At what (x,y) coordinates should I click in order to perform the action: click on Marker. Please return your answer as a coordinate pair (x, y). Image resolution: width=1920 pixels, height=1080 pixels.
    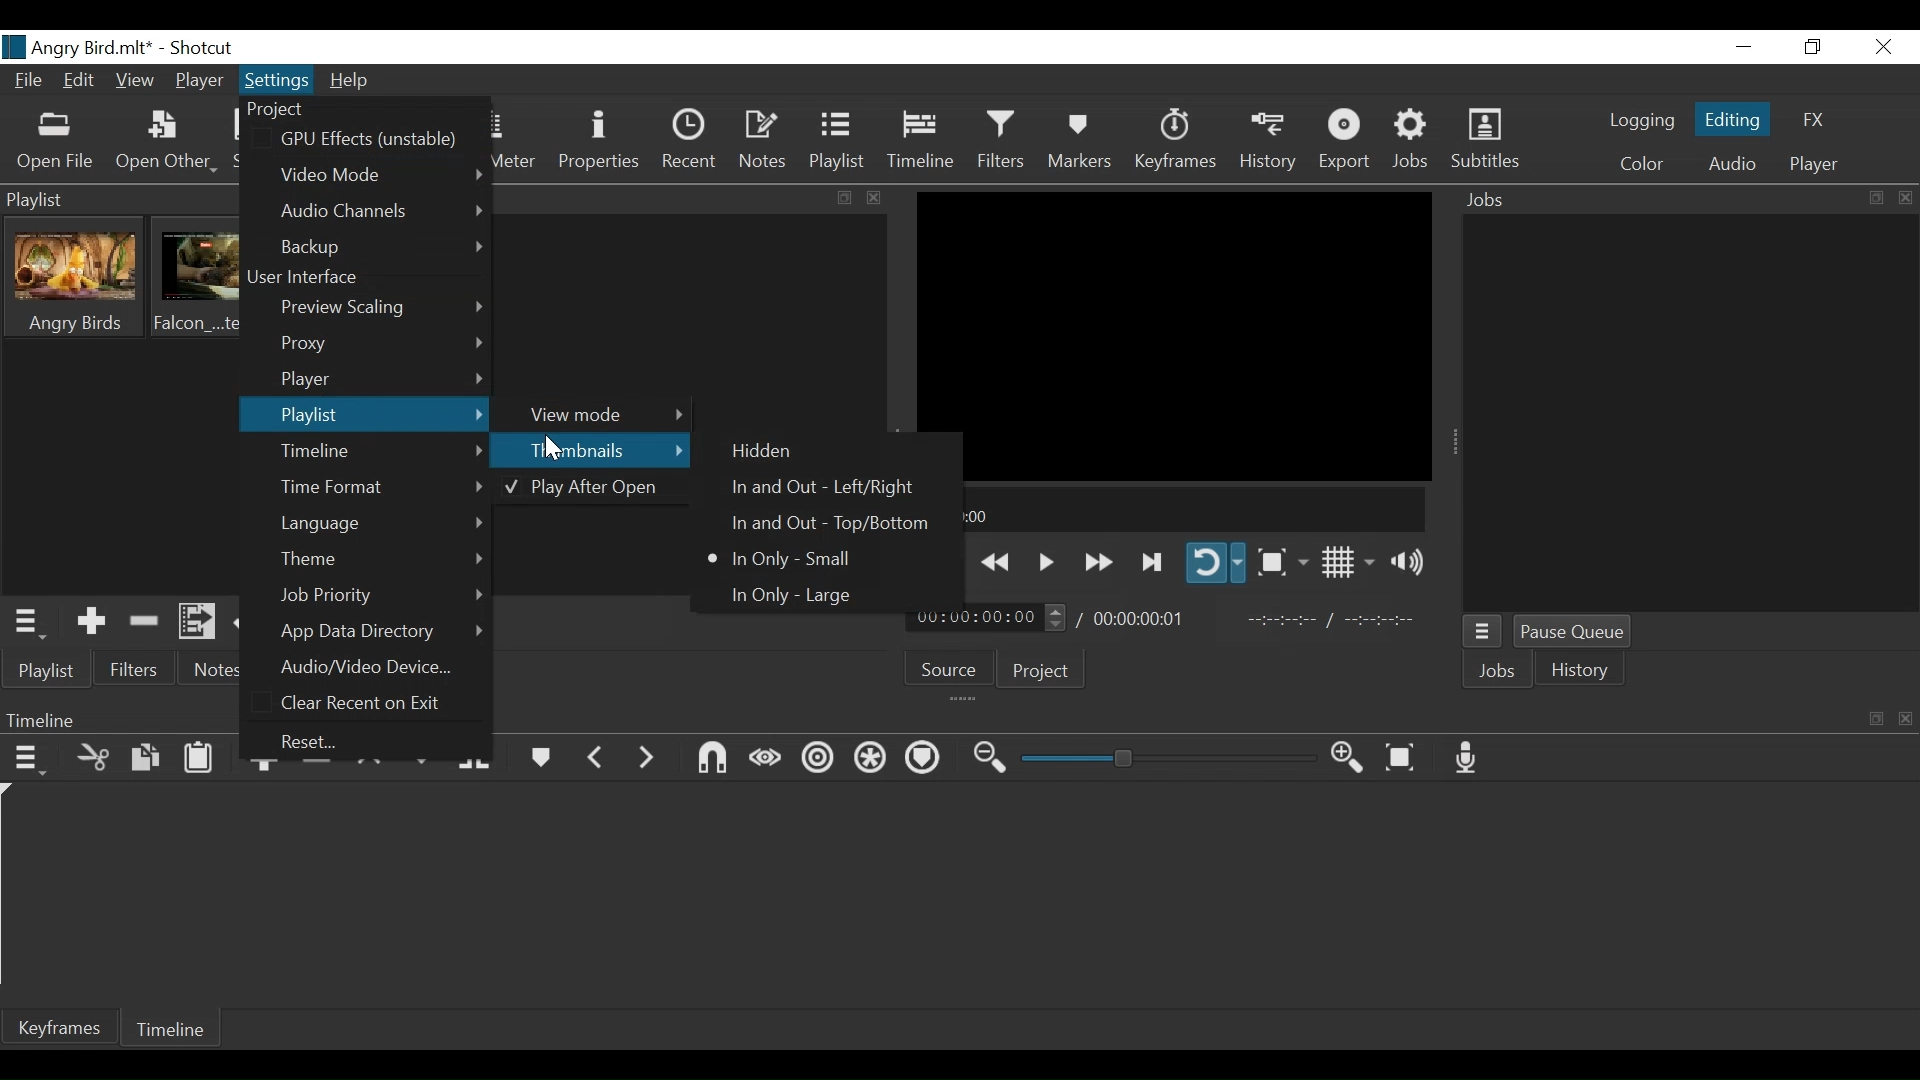
    Looking at the image, I should click on (539, 761).